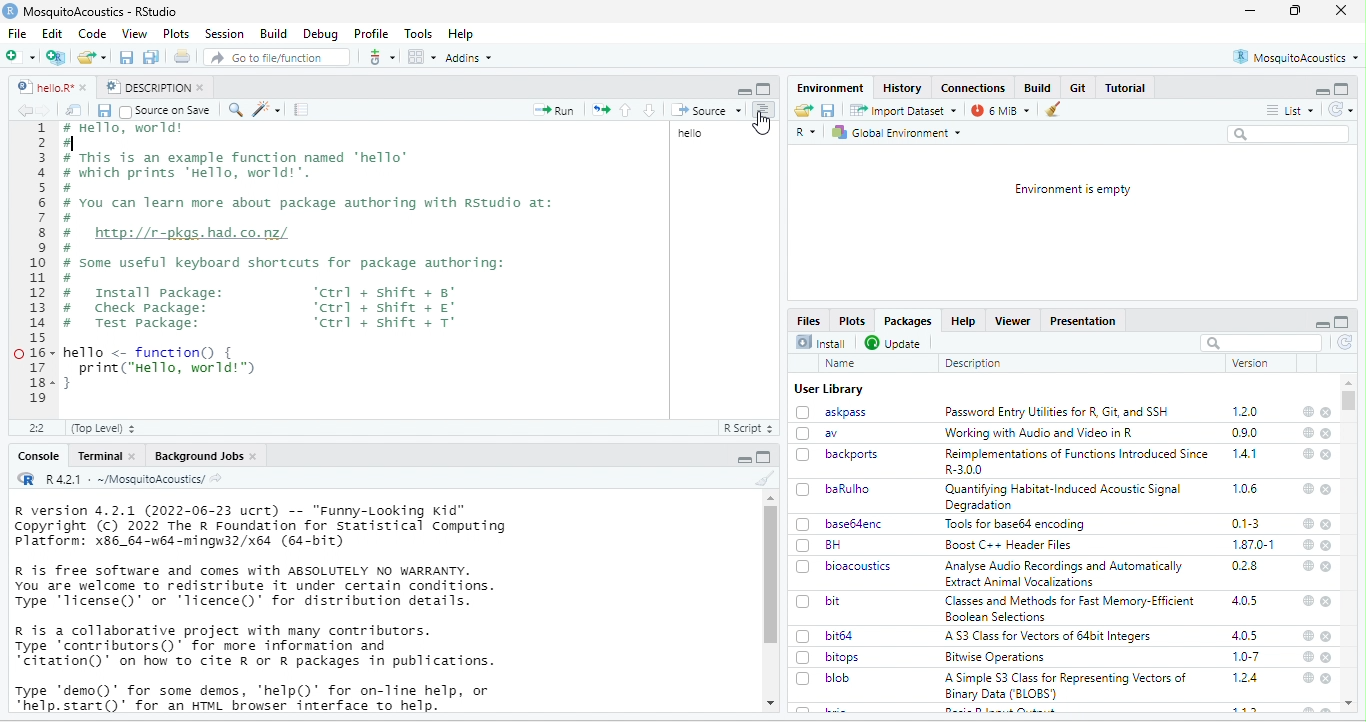 This screenshot has width=1366, height=722. I want to click on 0.9.0, so click(1247, 432).